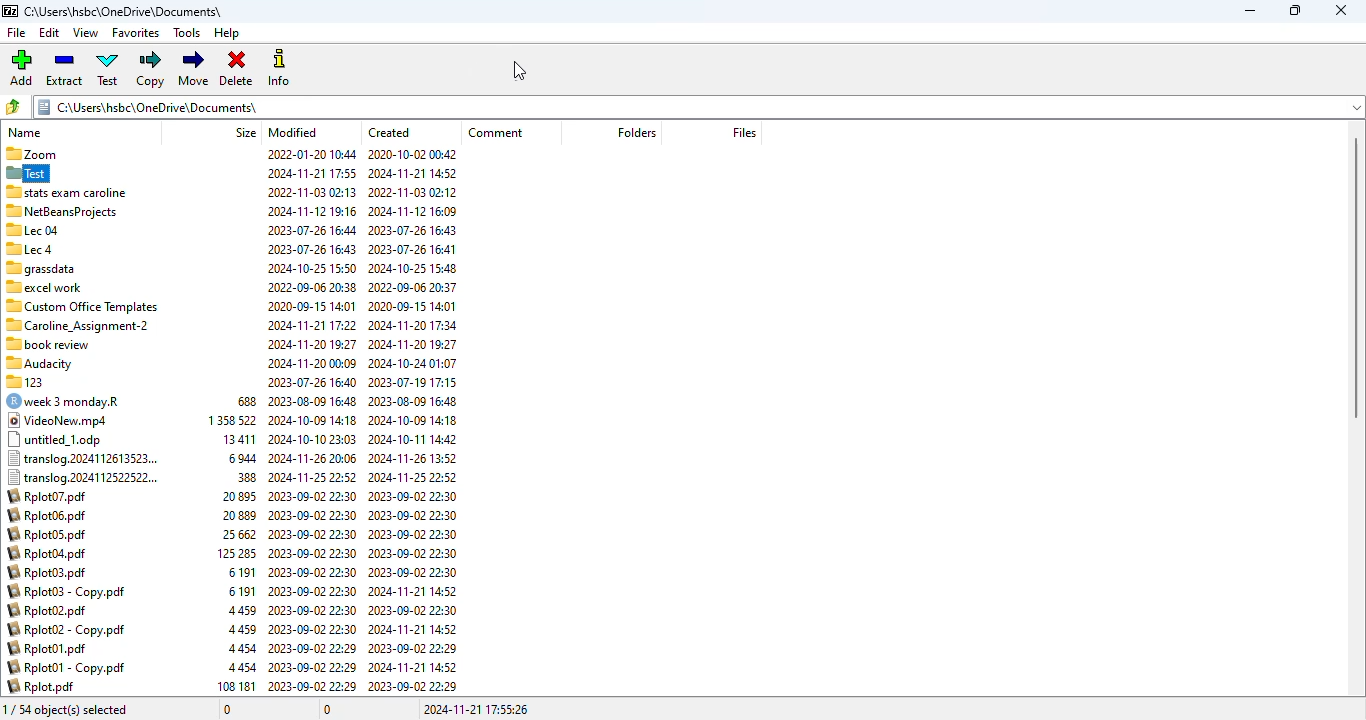  I want to click on 2023-09-02 22:29, so click(414, 648).